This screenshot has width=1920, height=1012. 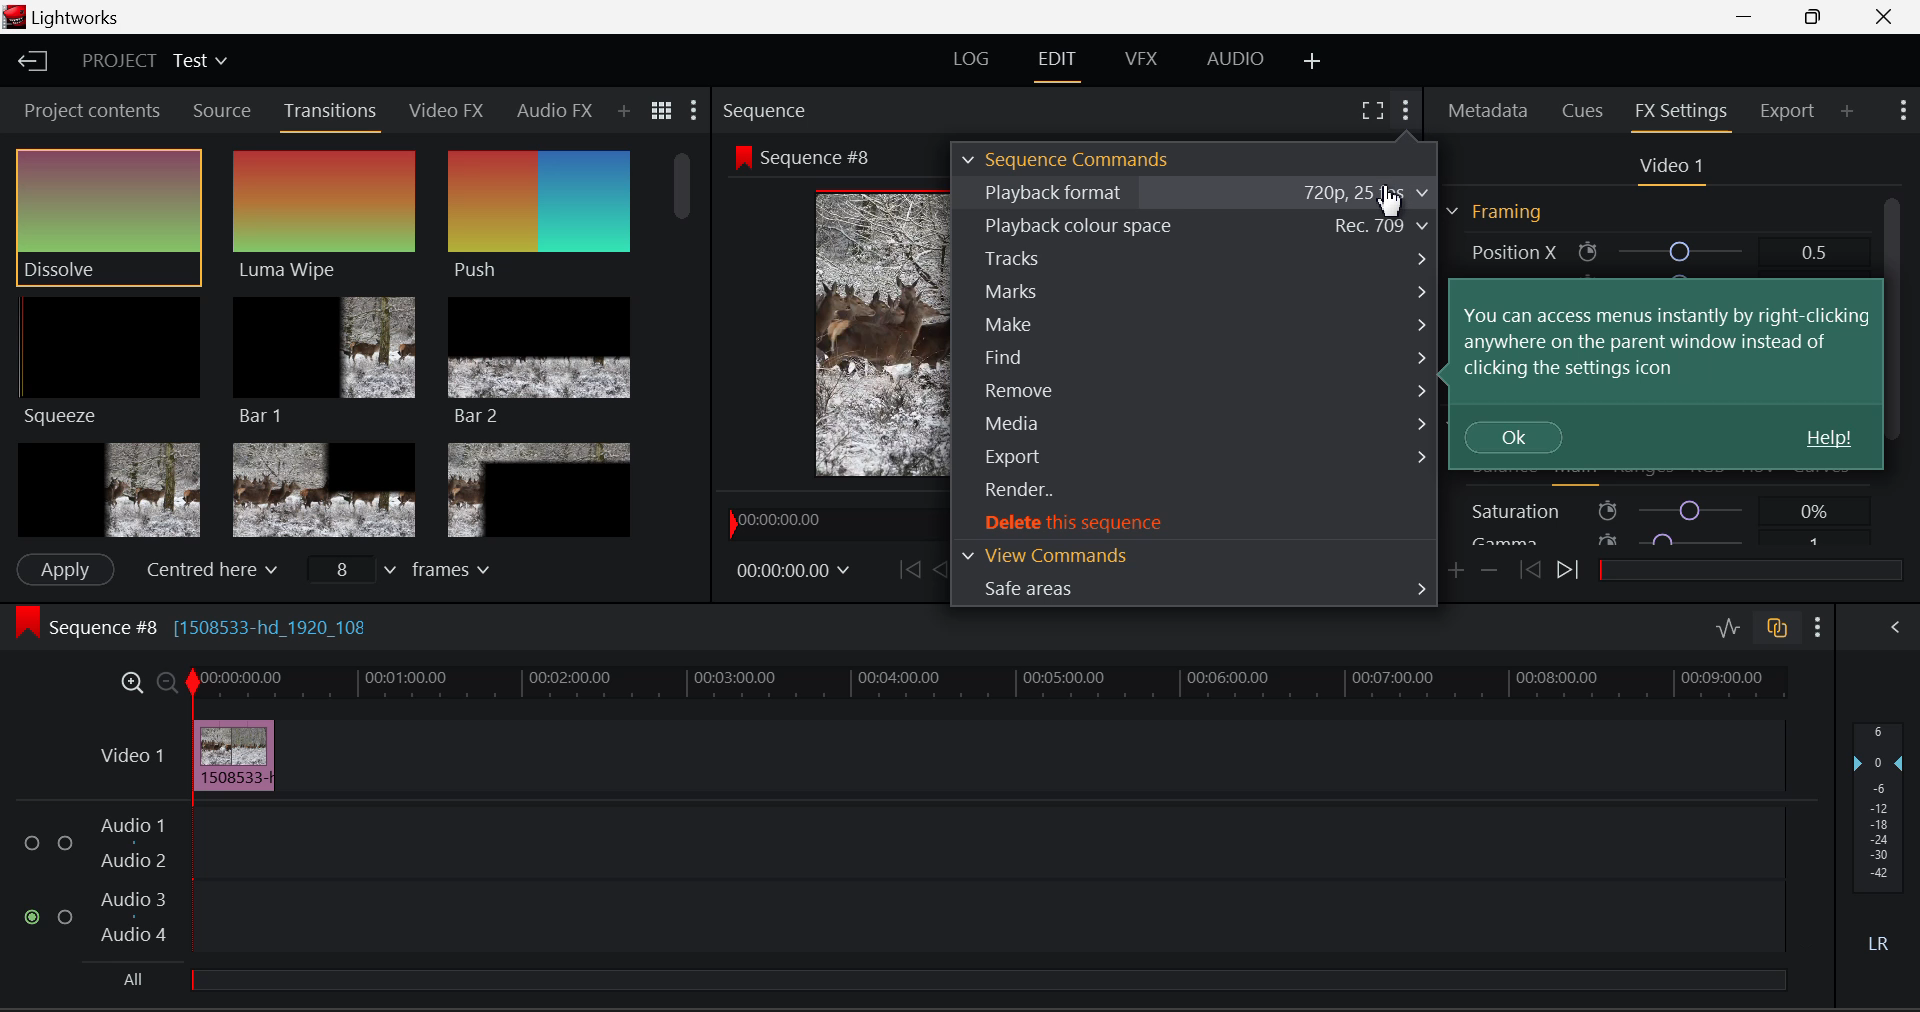 I want to click on Saturation, so click(x=1654, y=510).